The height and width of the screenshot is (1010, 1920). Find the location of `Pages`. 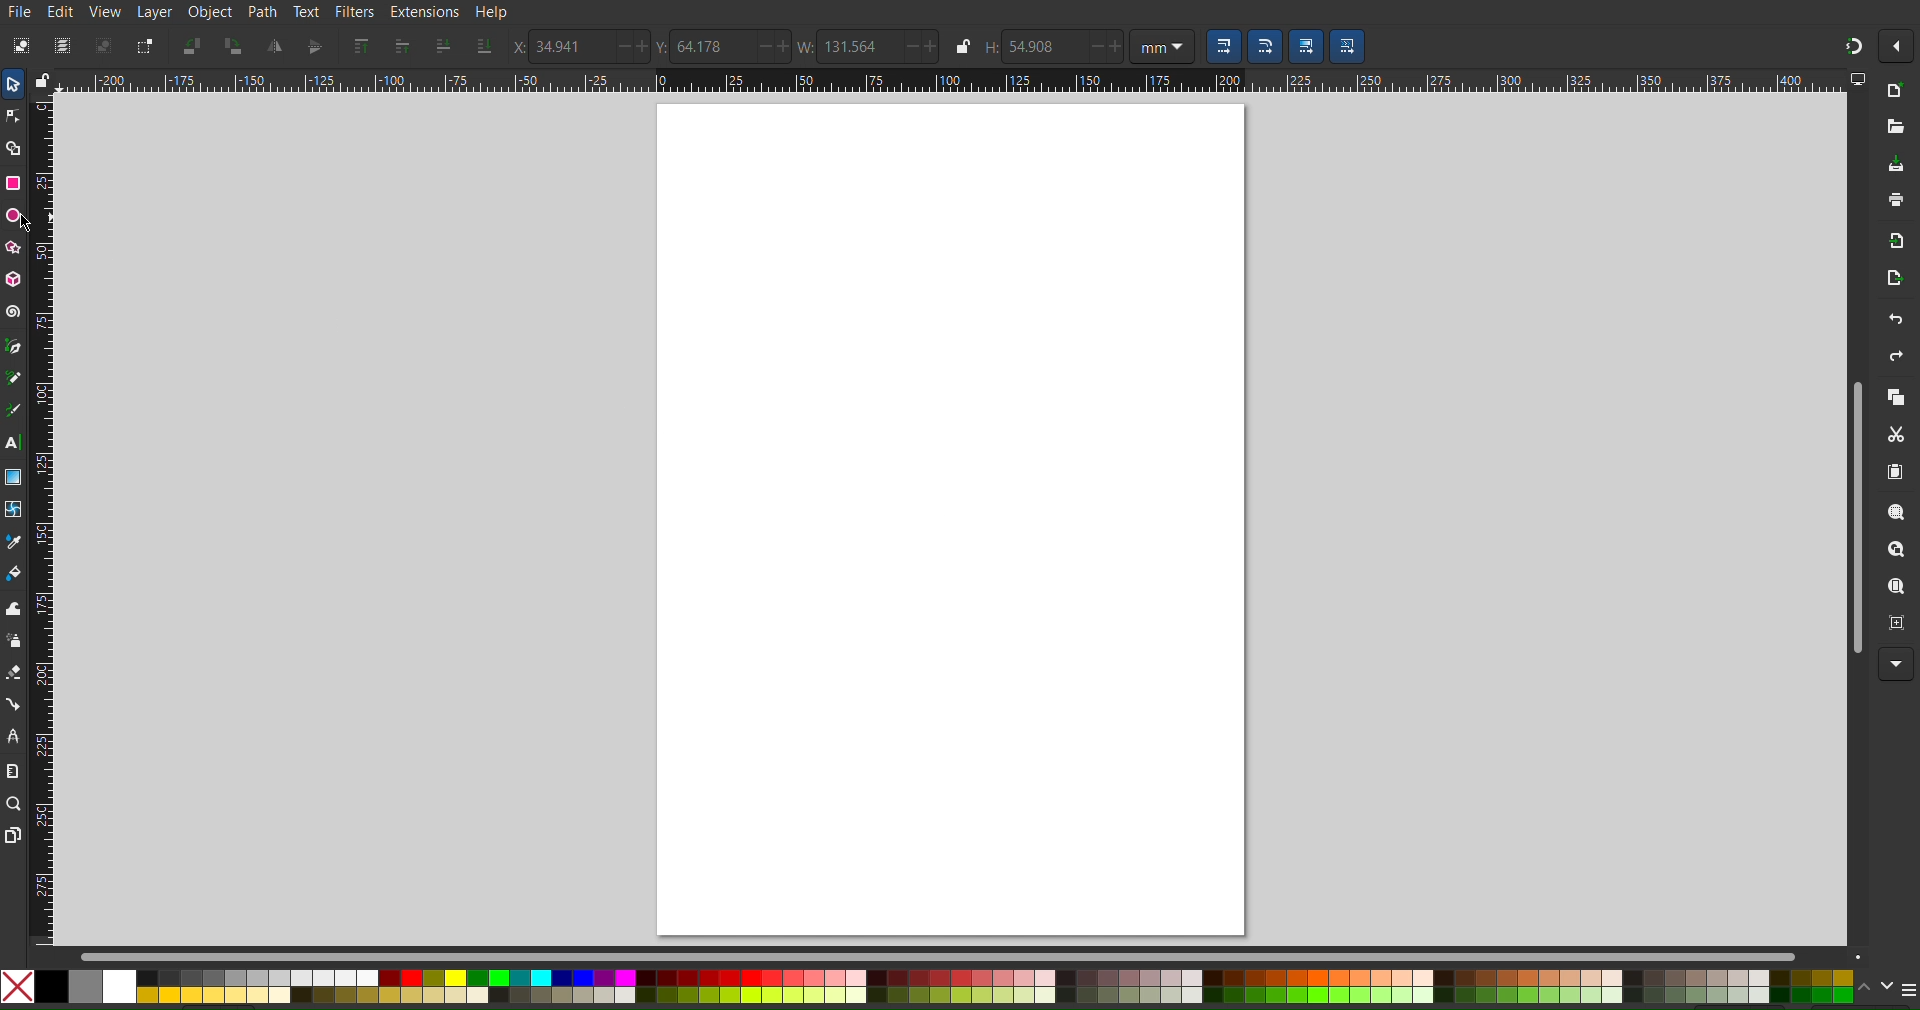

Pages is located at coordinates (13, 832).